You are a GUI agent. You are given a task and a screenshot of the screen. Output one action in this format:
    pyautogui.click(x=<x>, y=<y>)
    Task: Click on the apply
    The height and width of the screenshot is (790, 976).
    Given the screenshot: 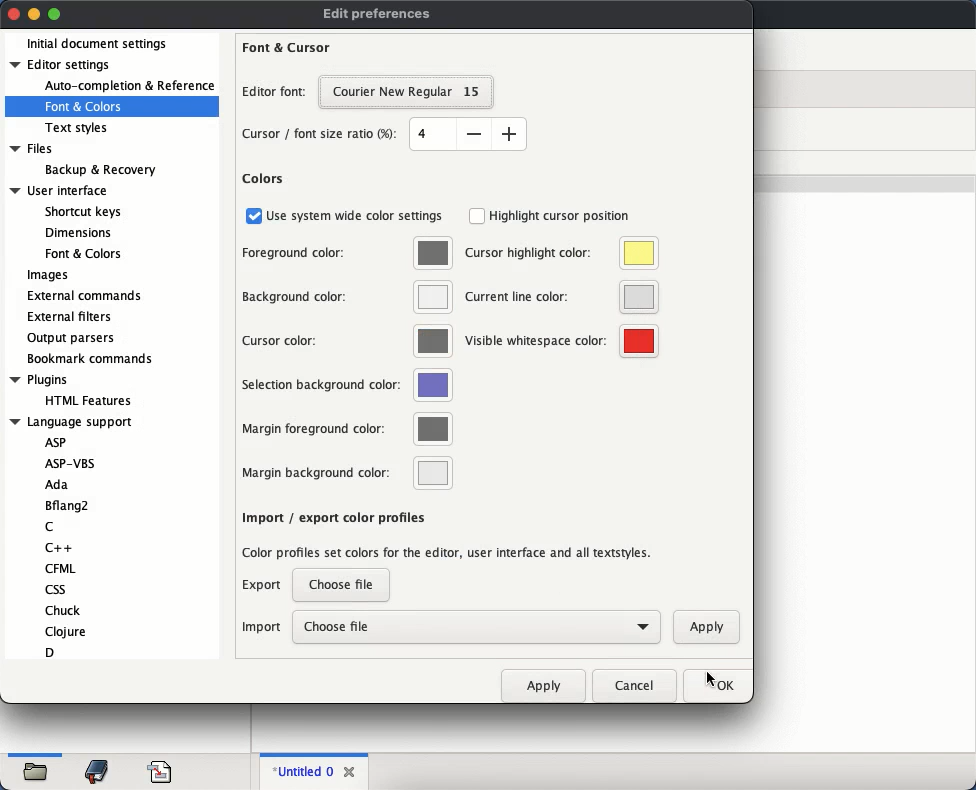 What is the action you would take?
    pyautogui.click(x=706, y=627)
    